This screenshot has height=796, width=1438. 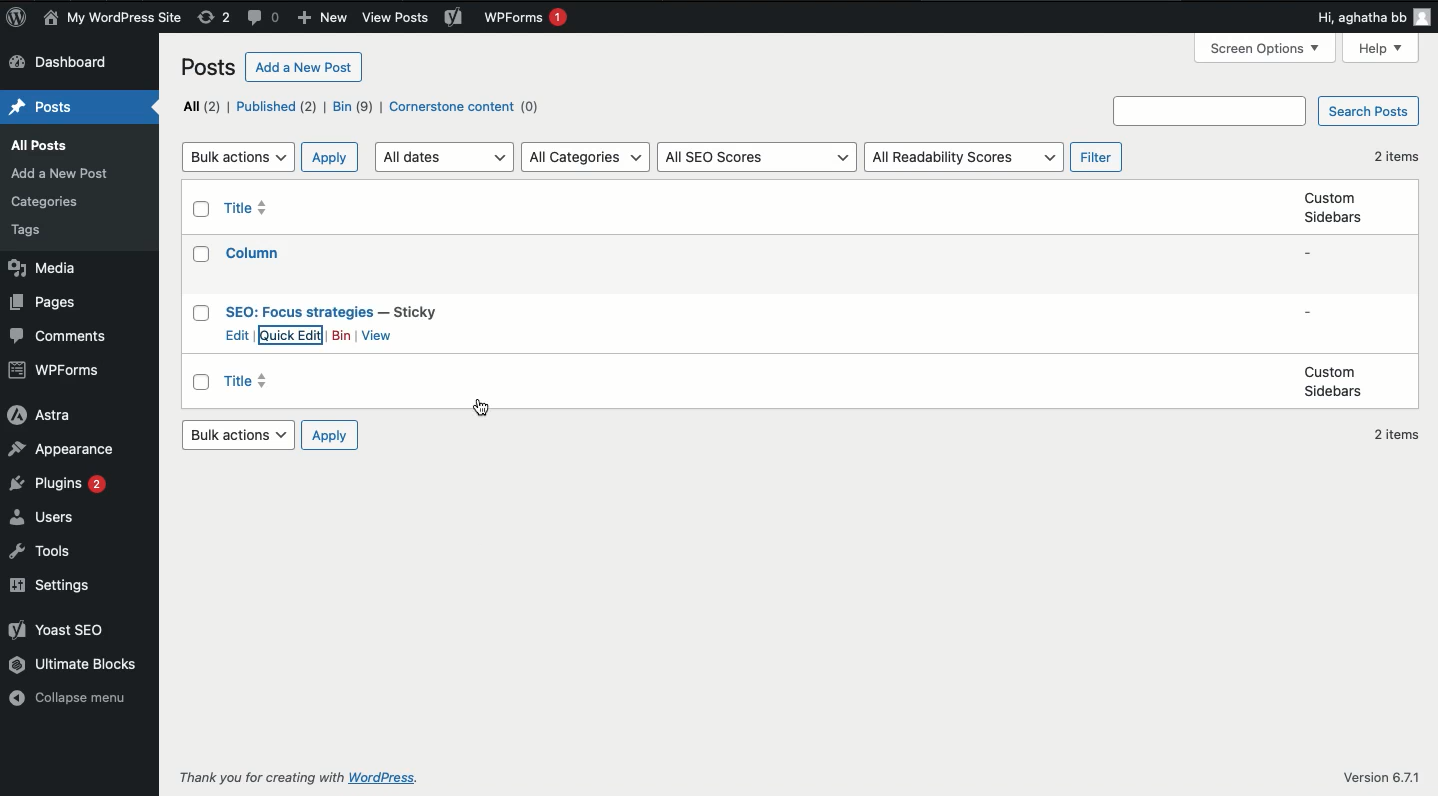 What do you see at coordinates (57, 336) in the screenshot?
I see `Comments` at bounding box center [57, 336].